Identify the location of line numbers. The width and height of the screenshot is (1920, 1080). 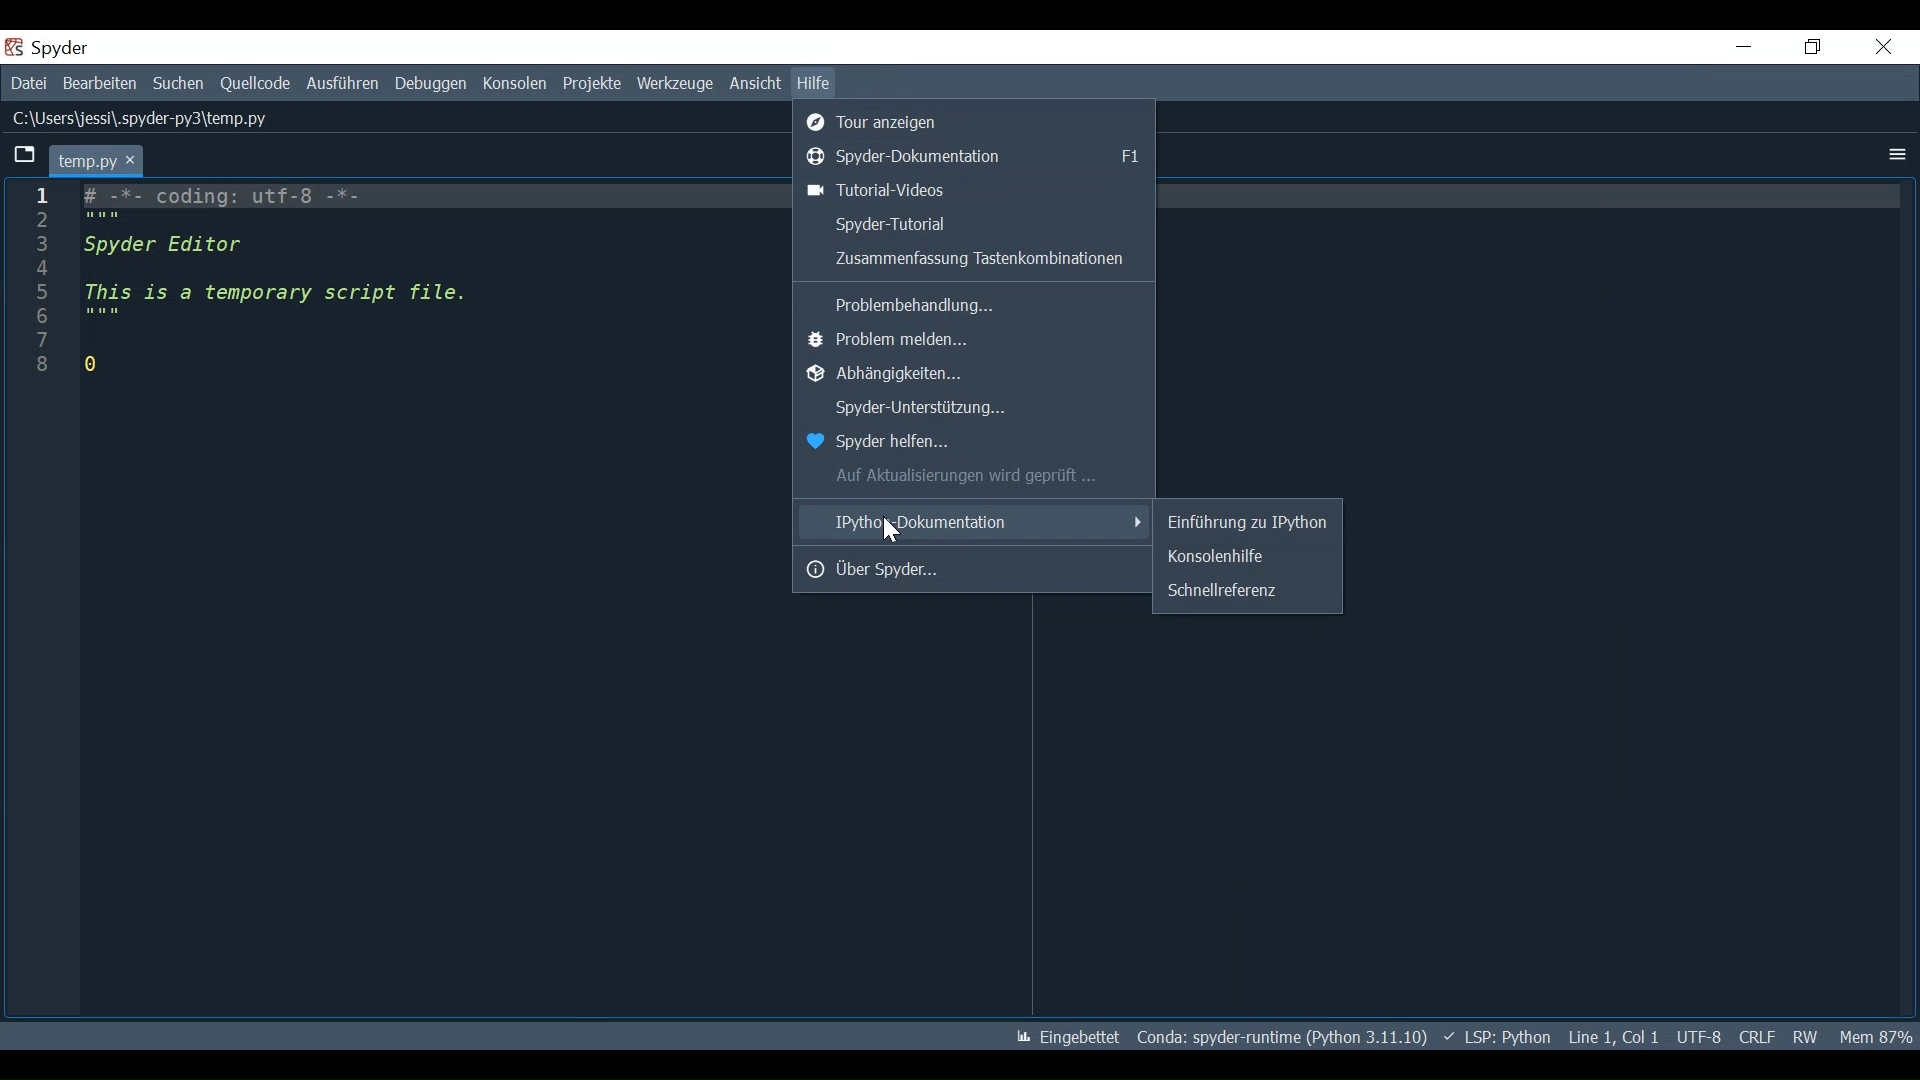
(38, 291).